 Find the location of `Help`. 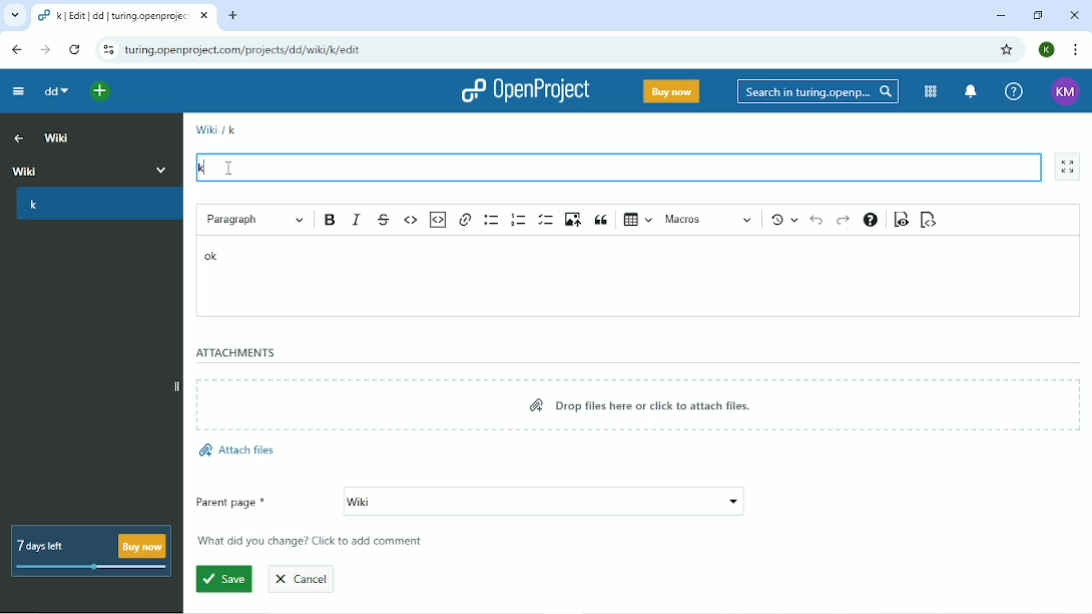

Help is located at coordinates (1013, 91).